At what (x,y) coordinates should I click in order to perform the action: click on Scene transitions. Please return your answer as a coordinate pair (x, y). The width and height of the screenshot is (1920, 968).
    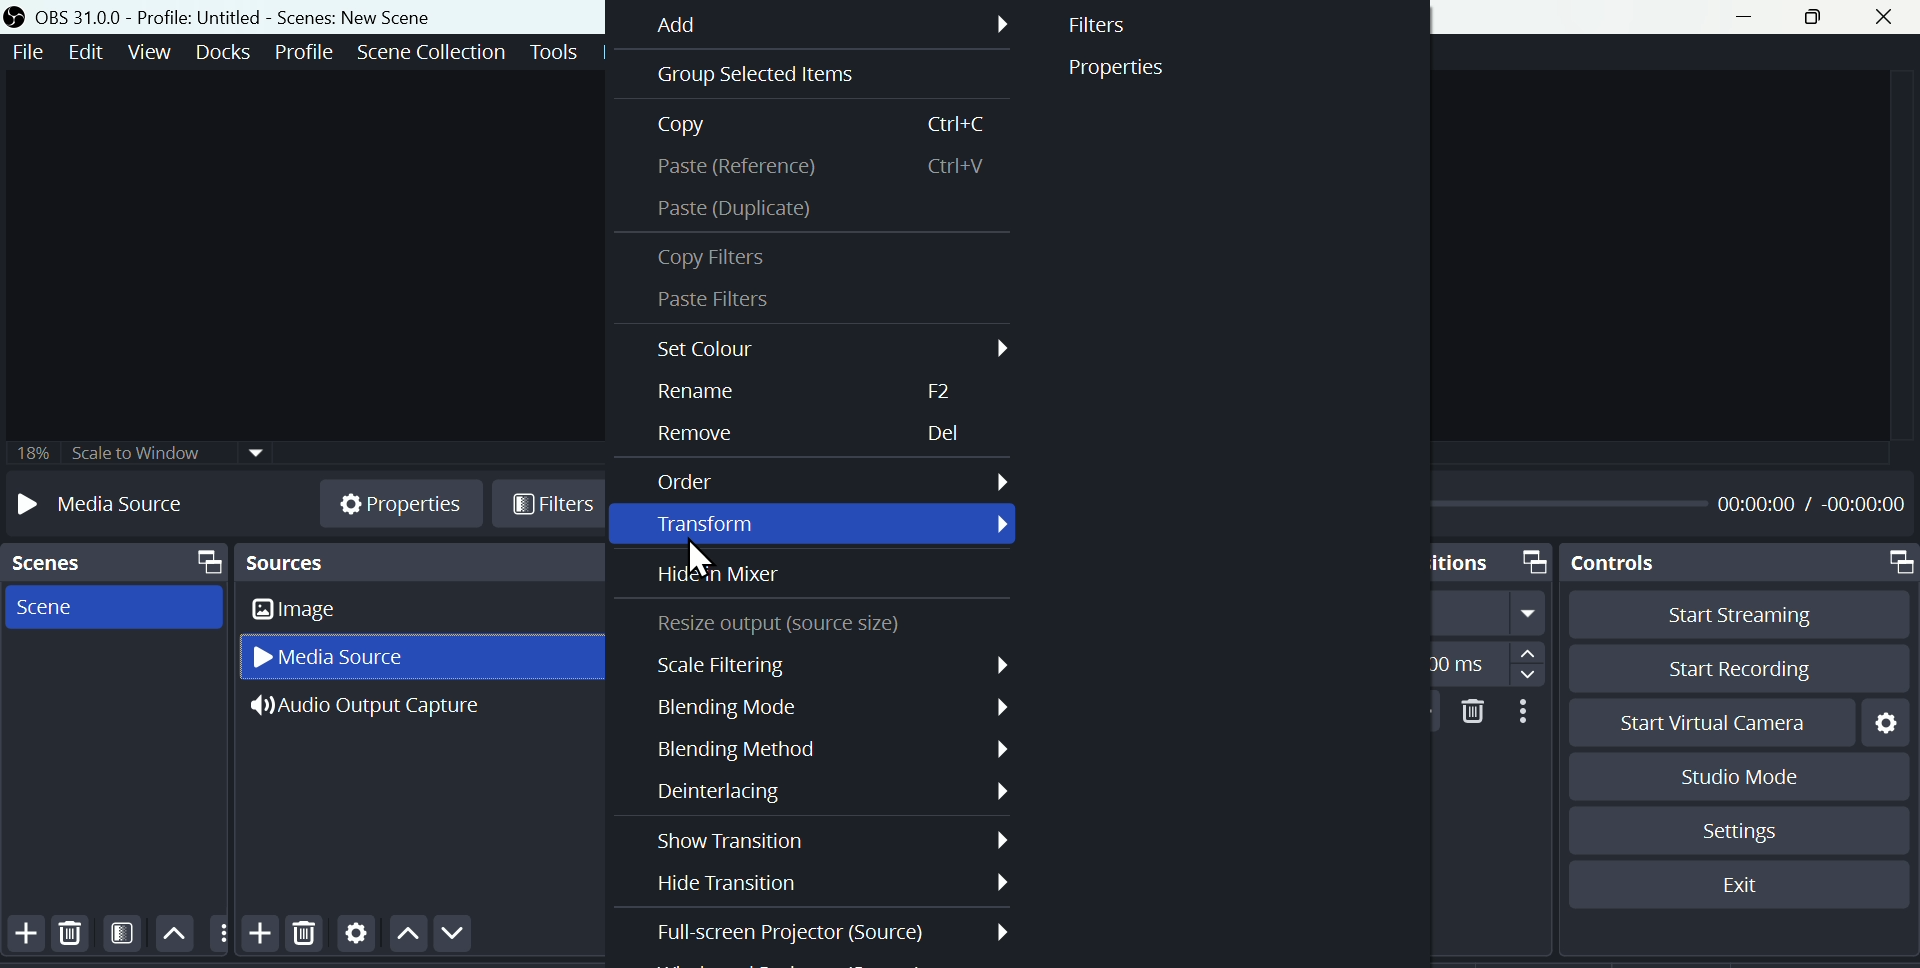
    Looking at the image, I should click on (1492, 561).